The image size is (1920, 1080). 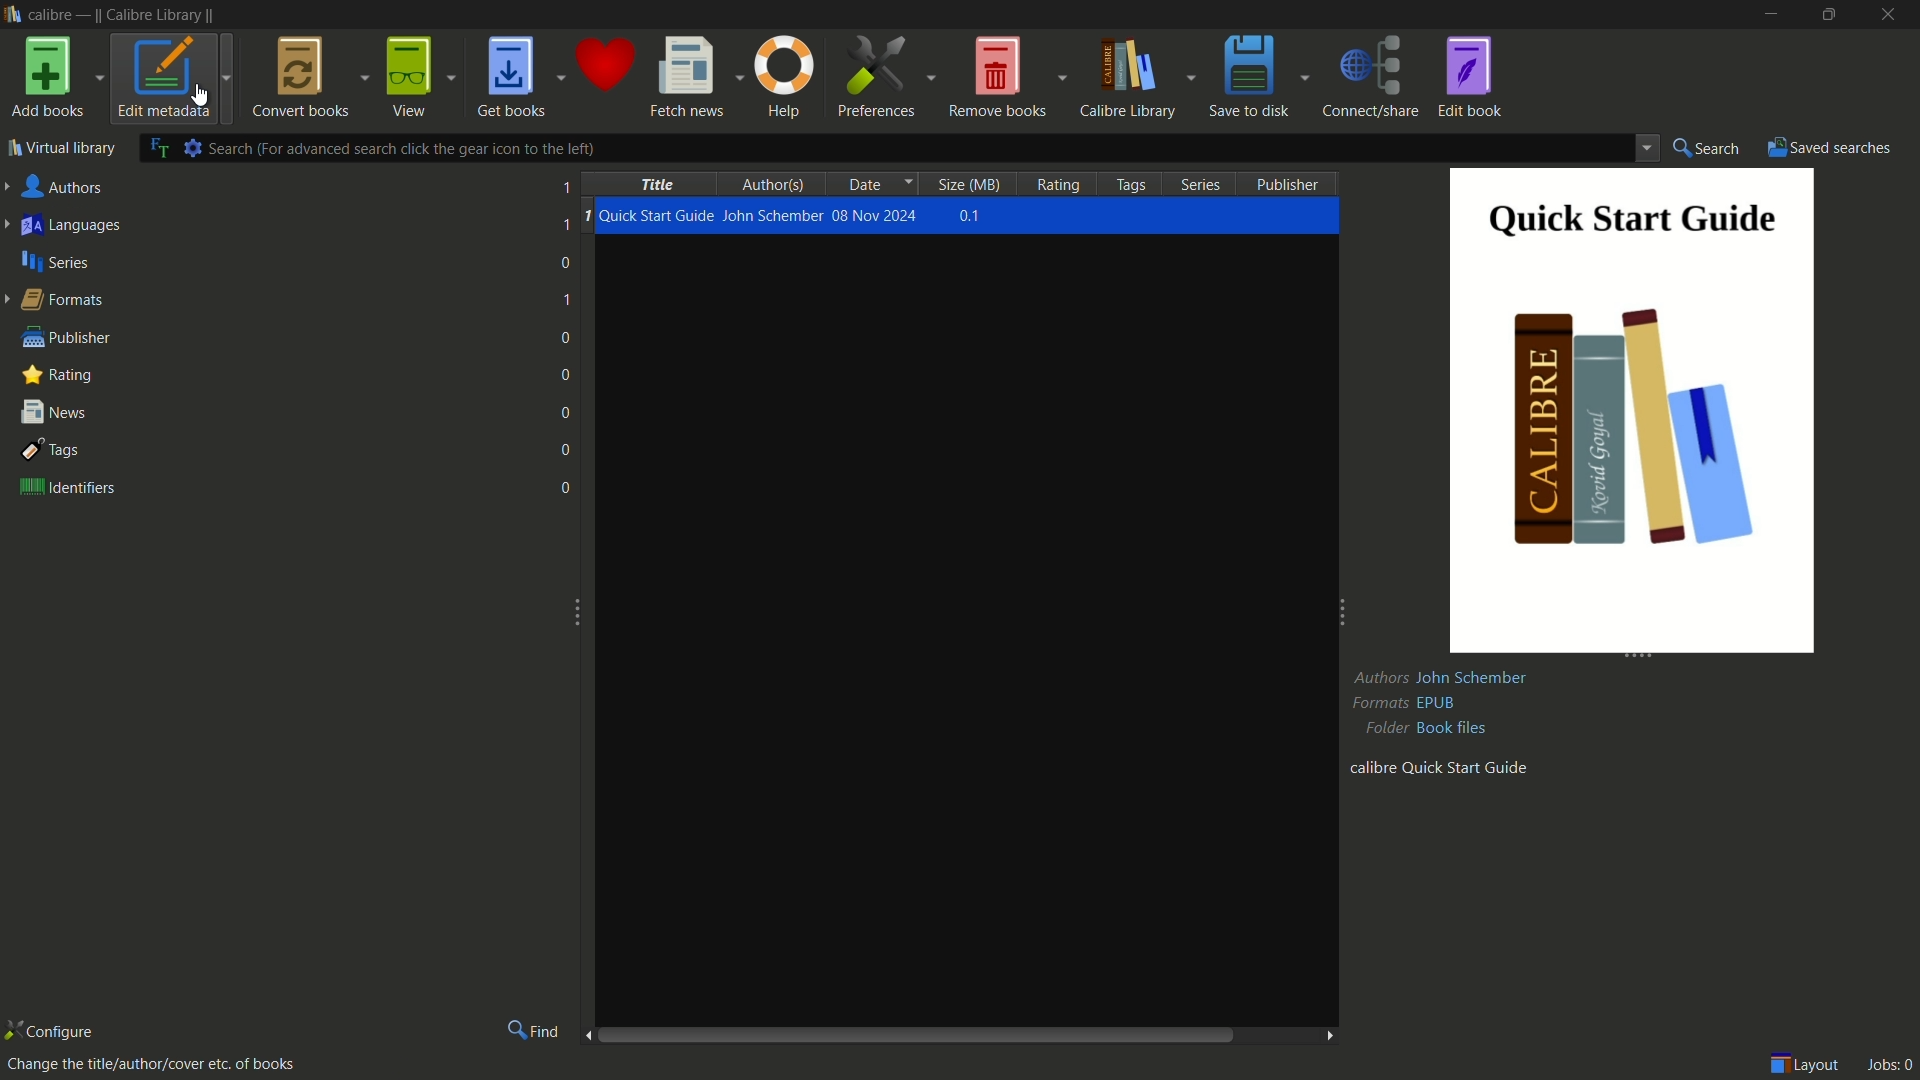 What do you see at coordinates (1385, 728) in the screenshot?
I see `Folder` at bounding box center [1385, 728].